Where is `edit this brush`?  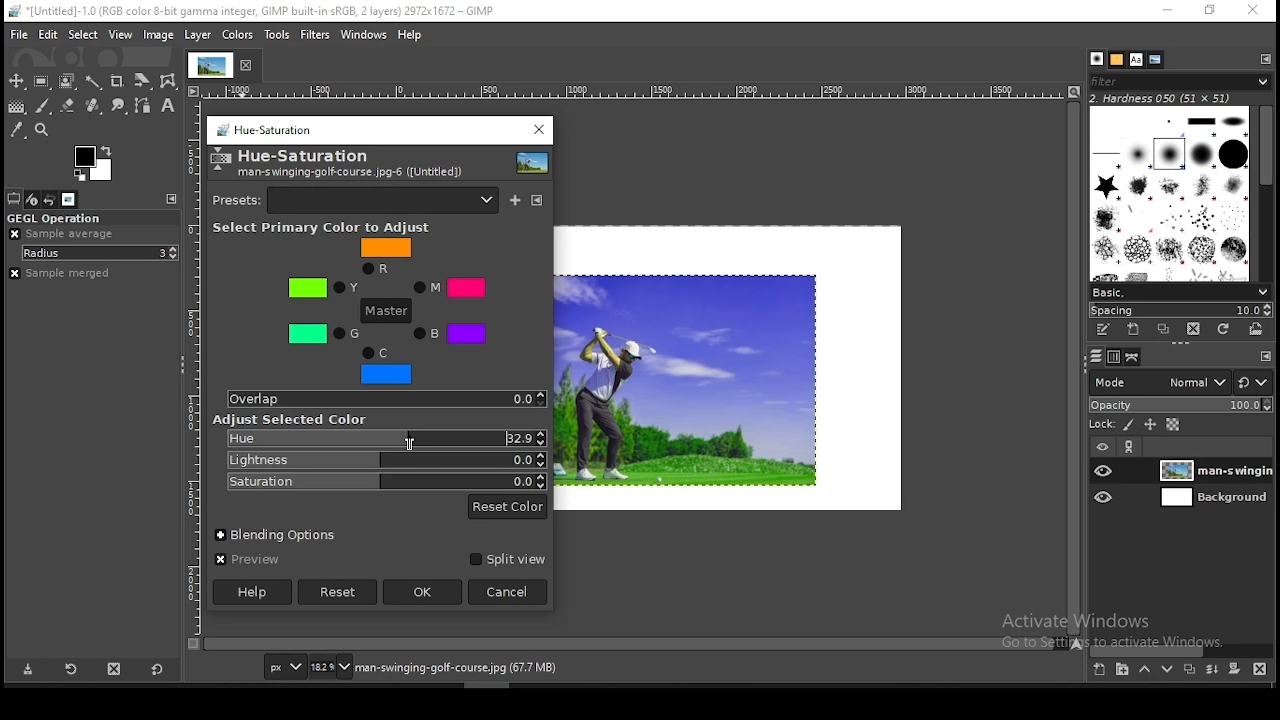 edit this brush is located at coordinates (1101, 331).